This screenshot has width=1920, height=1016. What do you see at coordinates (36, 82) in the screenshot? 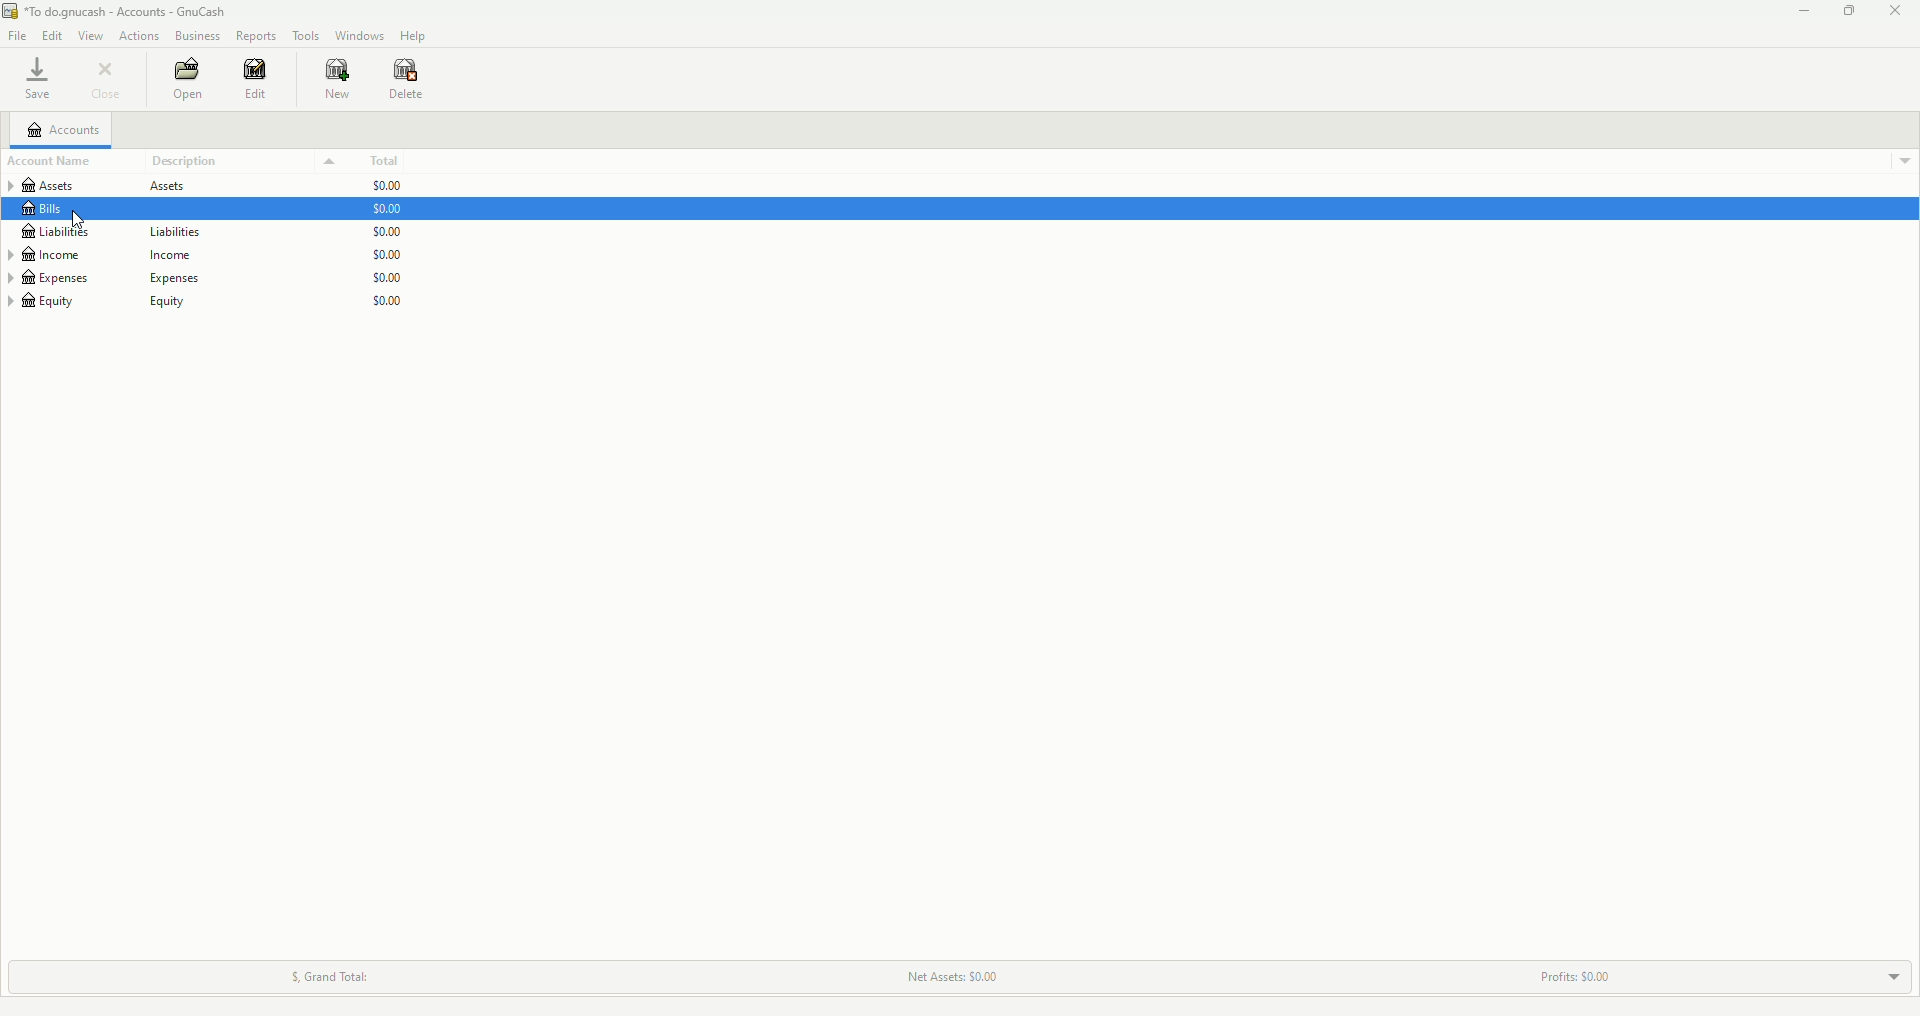
I see `Save` at bounding box center [36, 82].